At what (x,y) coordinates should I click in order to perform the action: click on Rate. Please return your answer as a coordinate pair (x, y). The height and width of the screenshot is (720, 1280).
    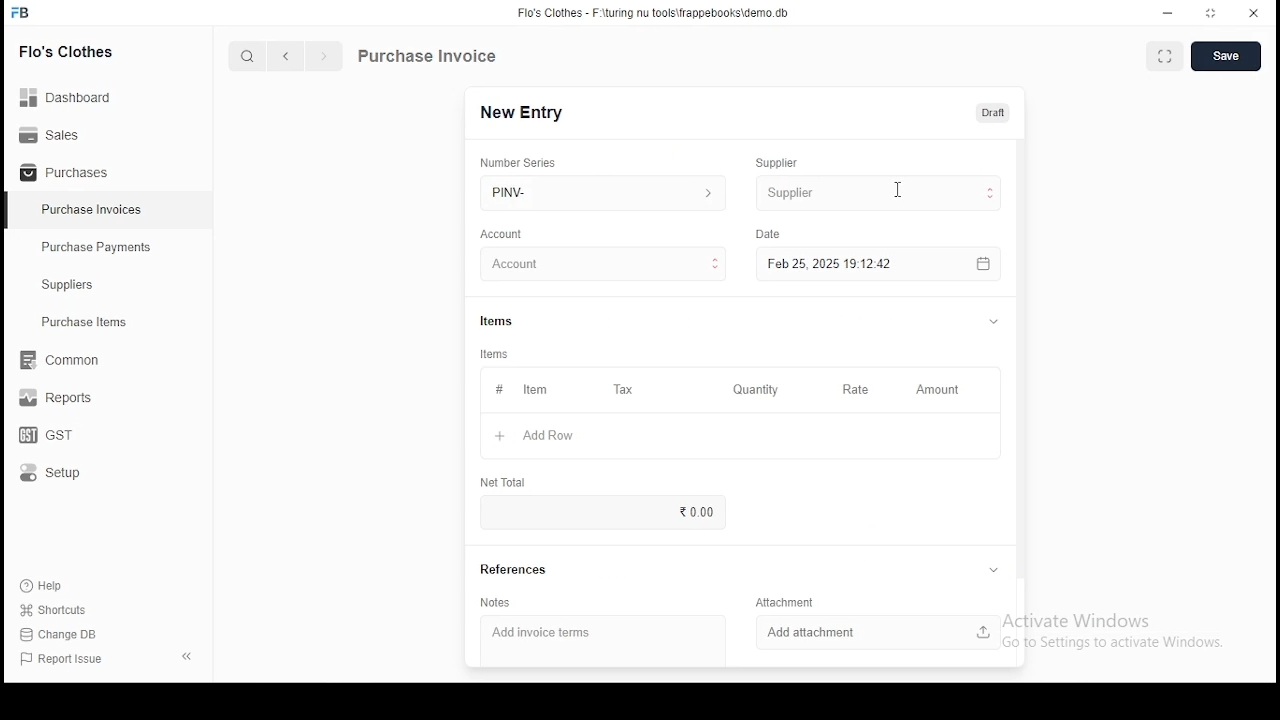
    Looking at the image, I should click on (857, 389).